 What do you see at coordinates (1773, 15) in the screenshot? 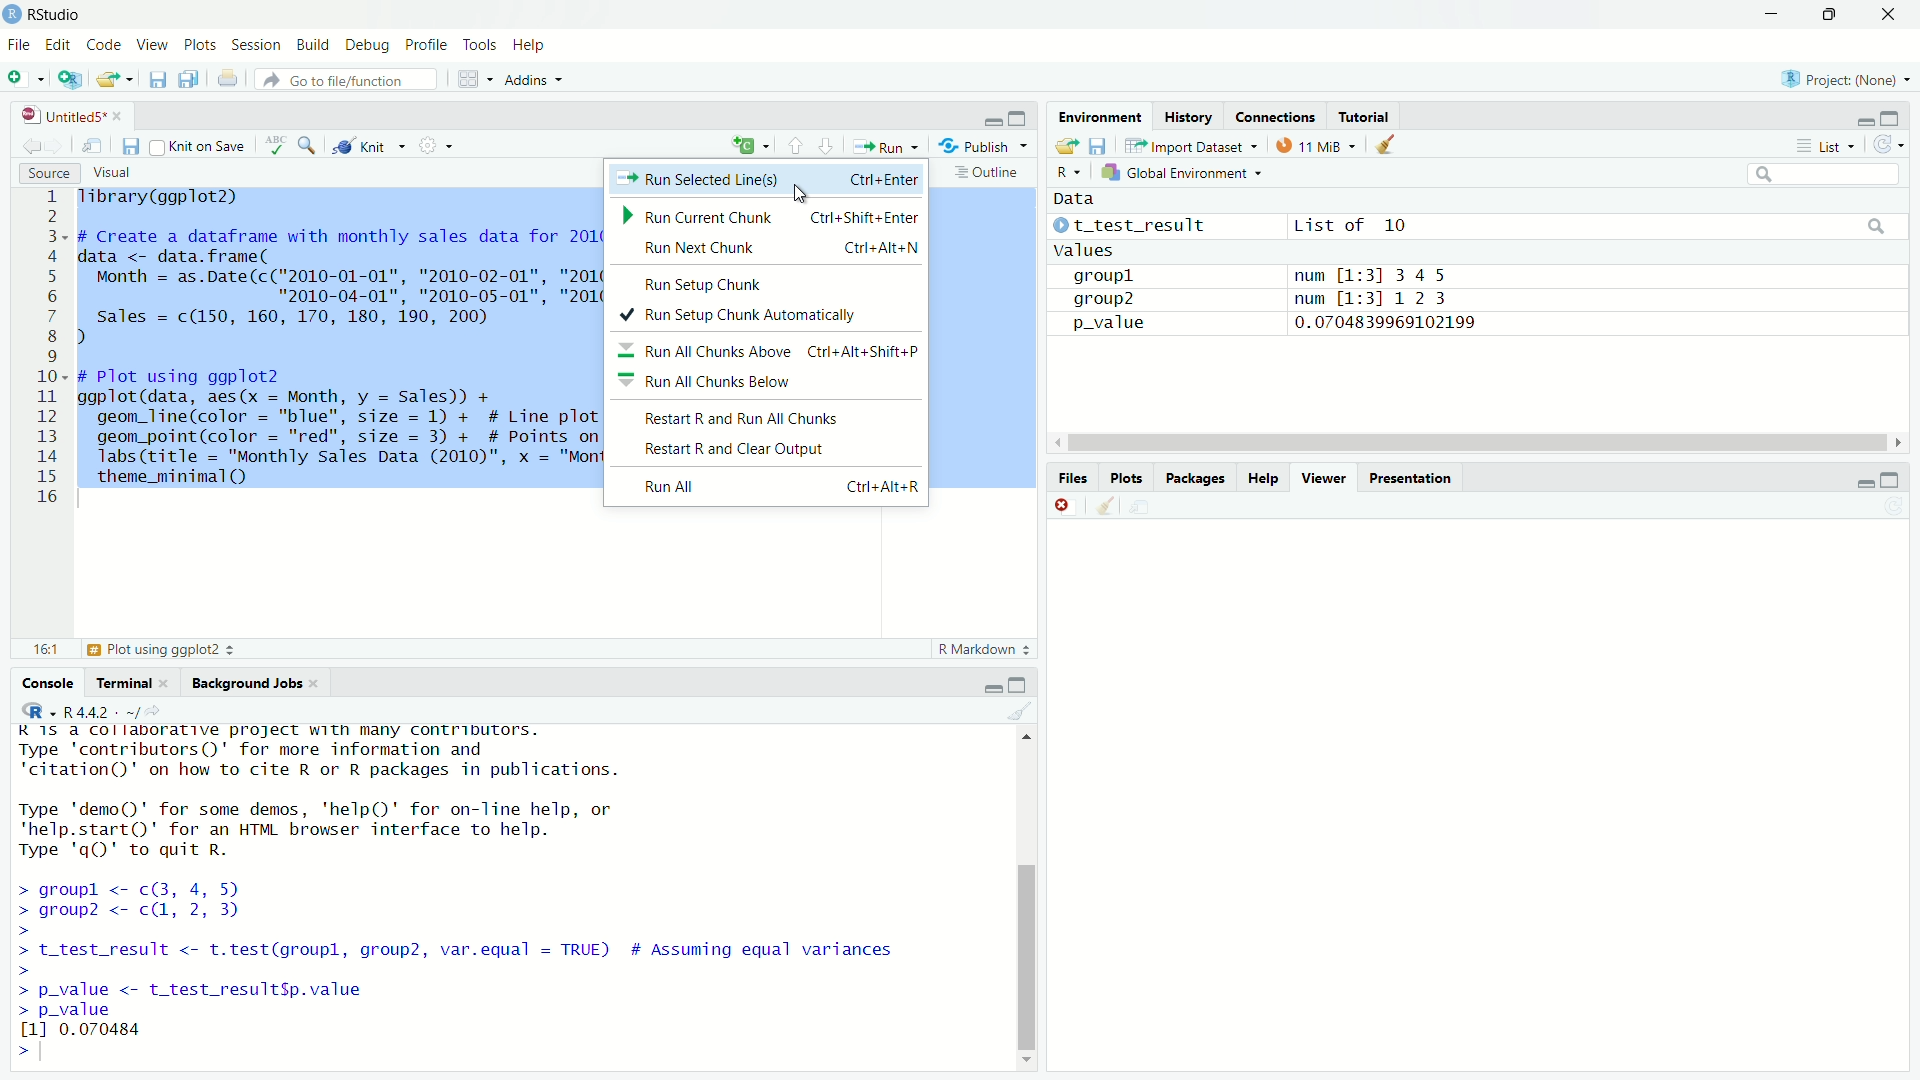
I see `minimise` at bounding box center [1773, 15].